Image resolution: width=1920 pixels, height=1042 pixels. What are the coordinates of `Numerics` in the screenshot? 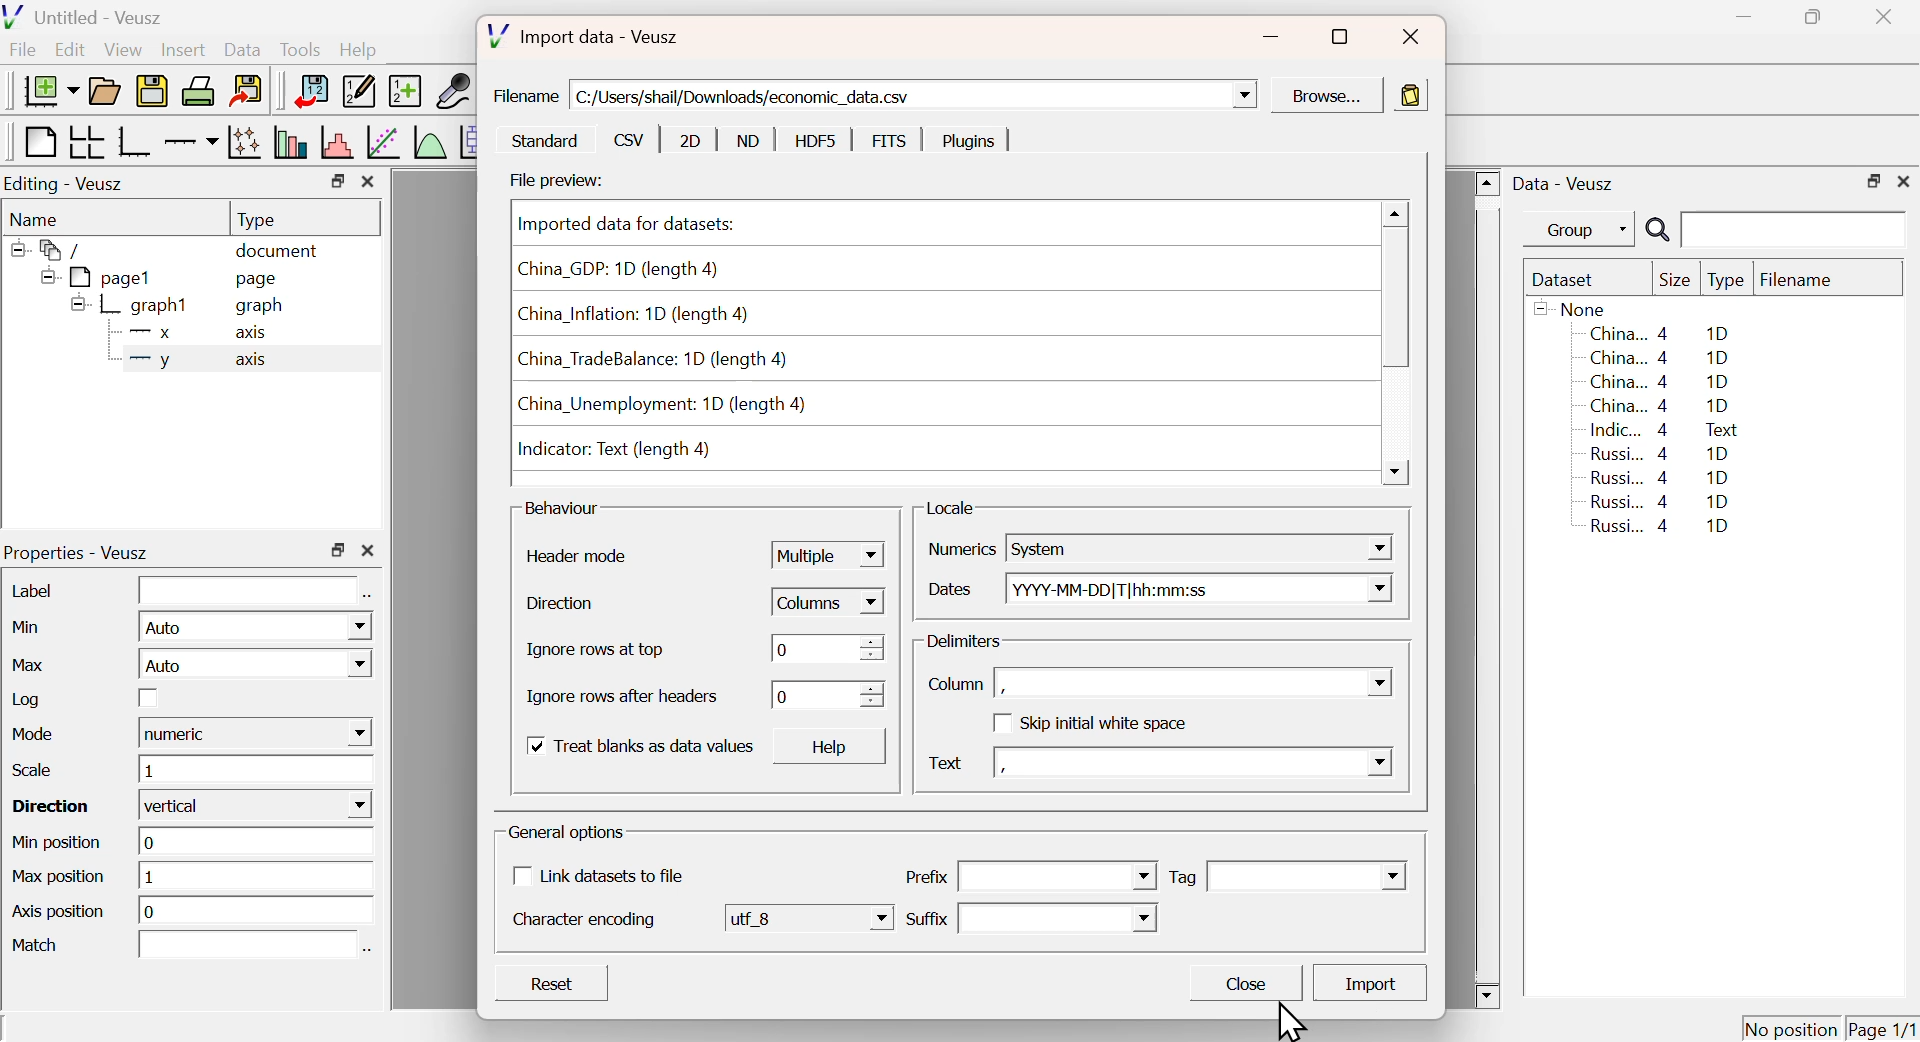 It's located at (960, 548).